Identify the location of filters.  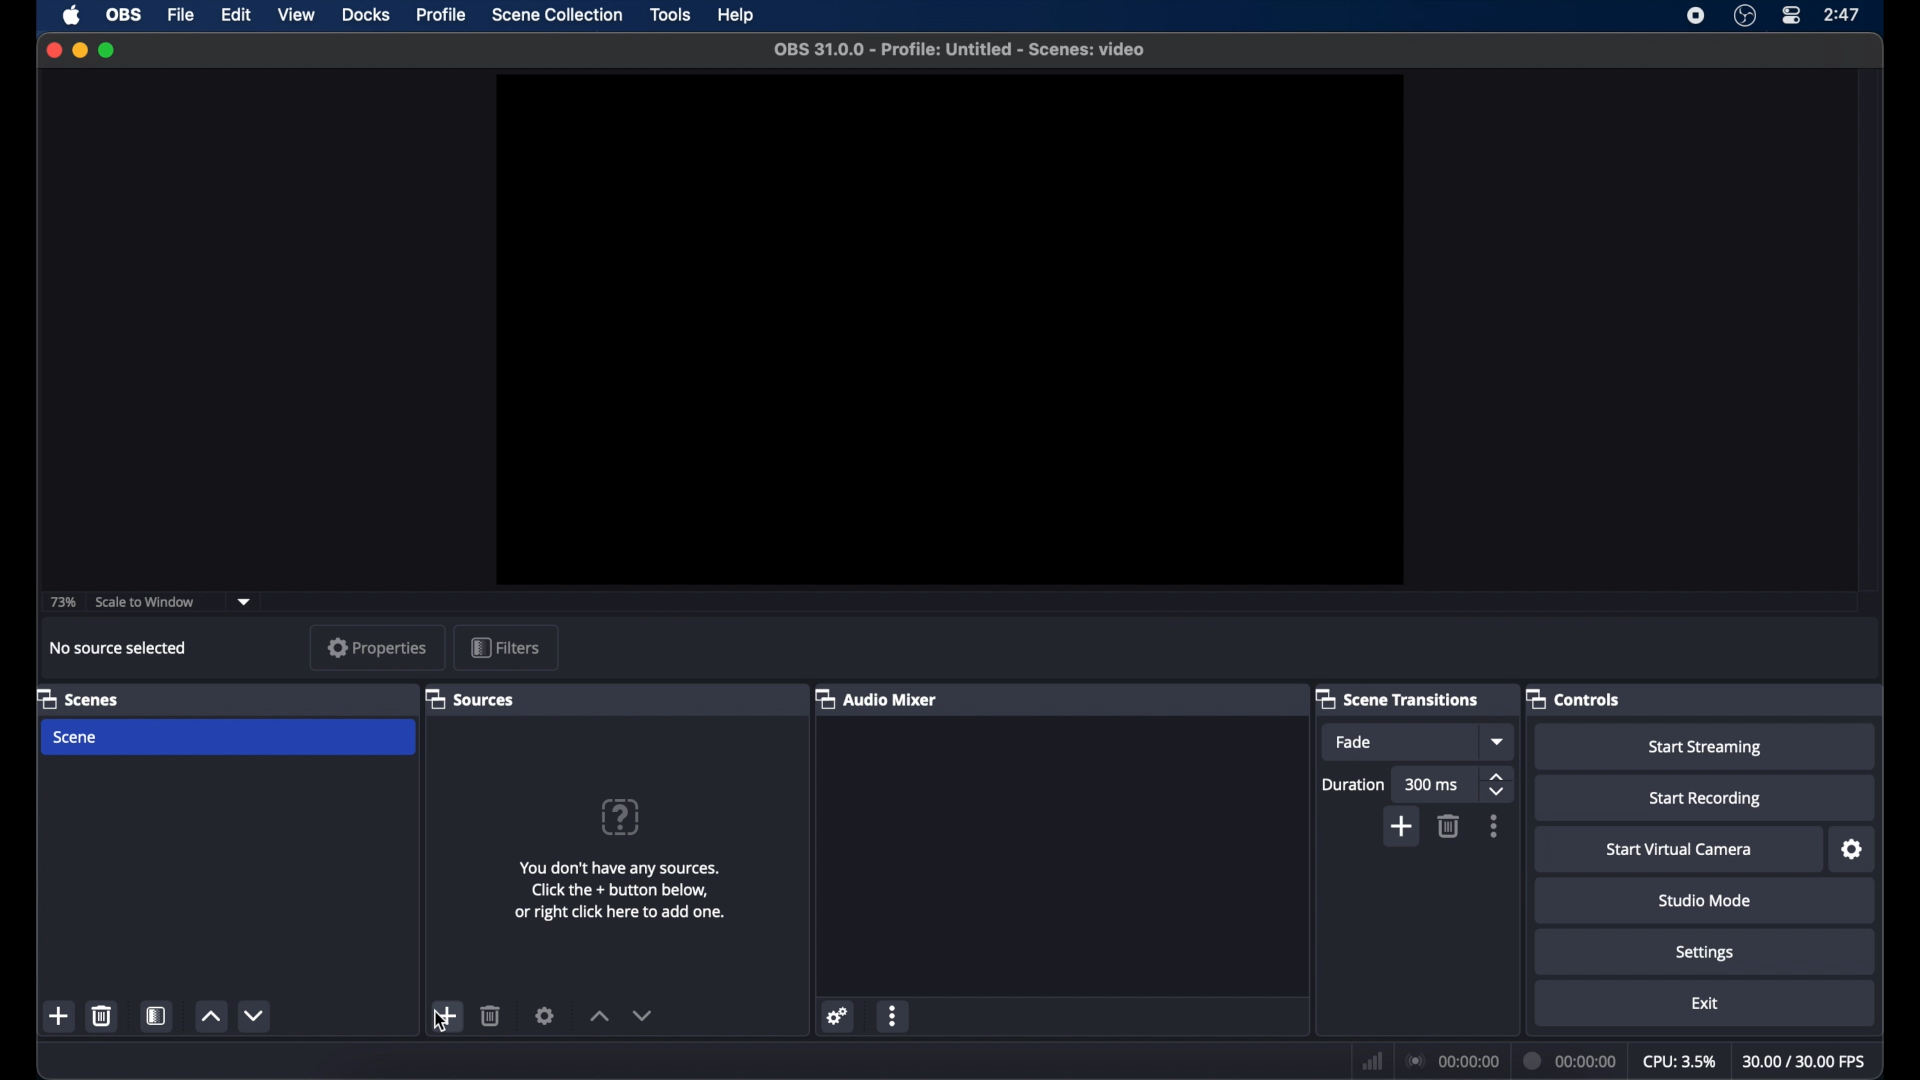
(505, 648).